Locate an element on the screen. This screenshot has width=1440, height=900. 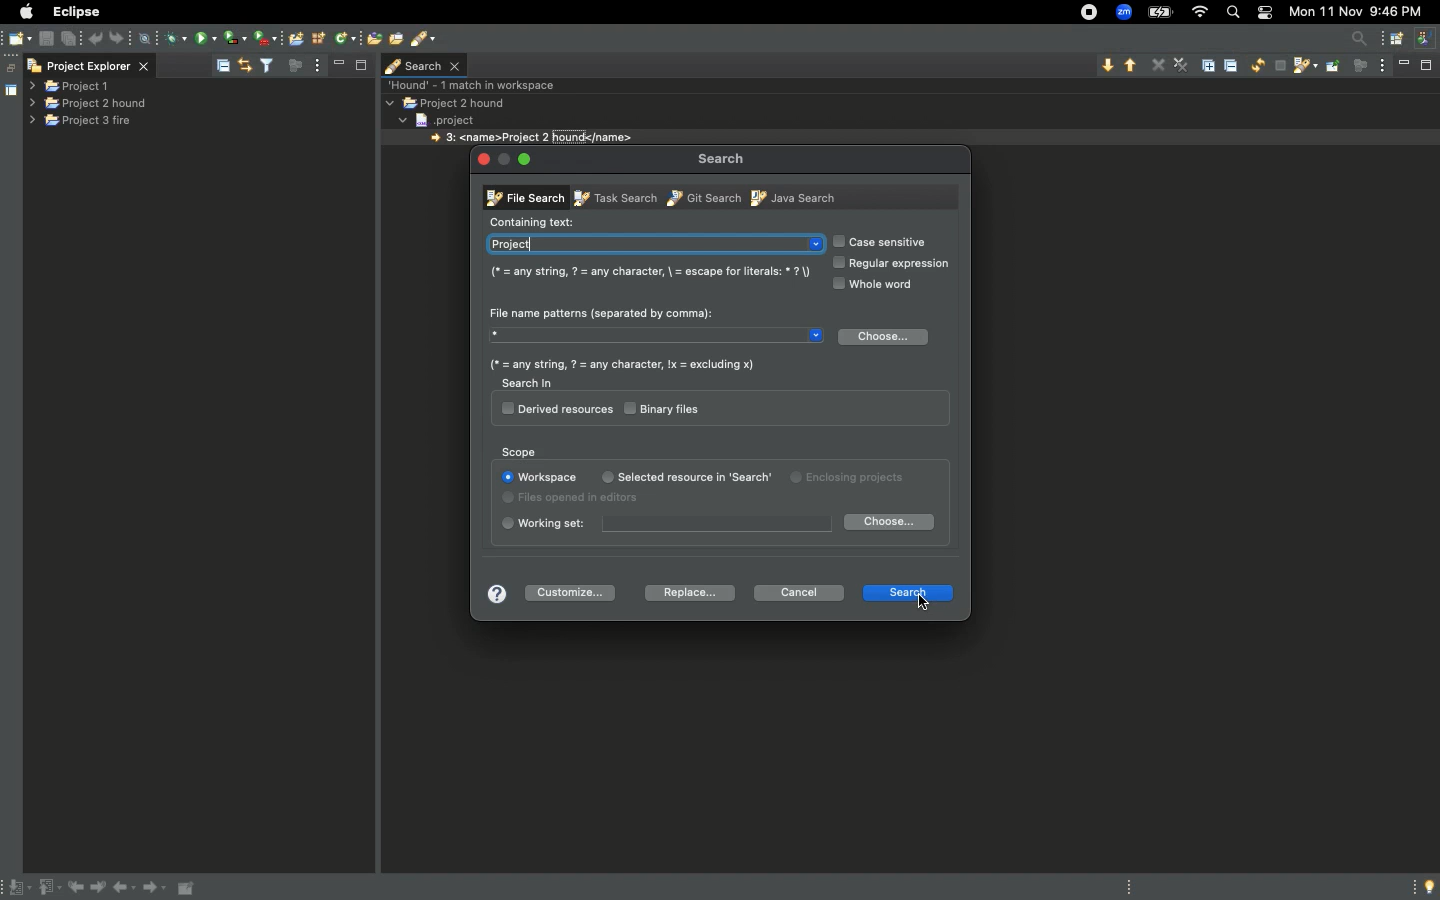
Customize is located at coordinates (575, 591).